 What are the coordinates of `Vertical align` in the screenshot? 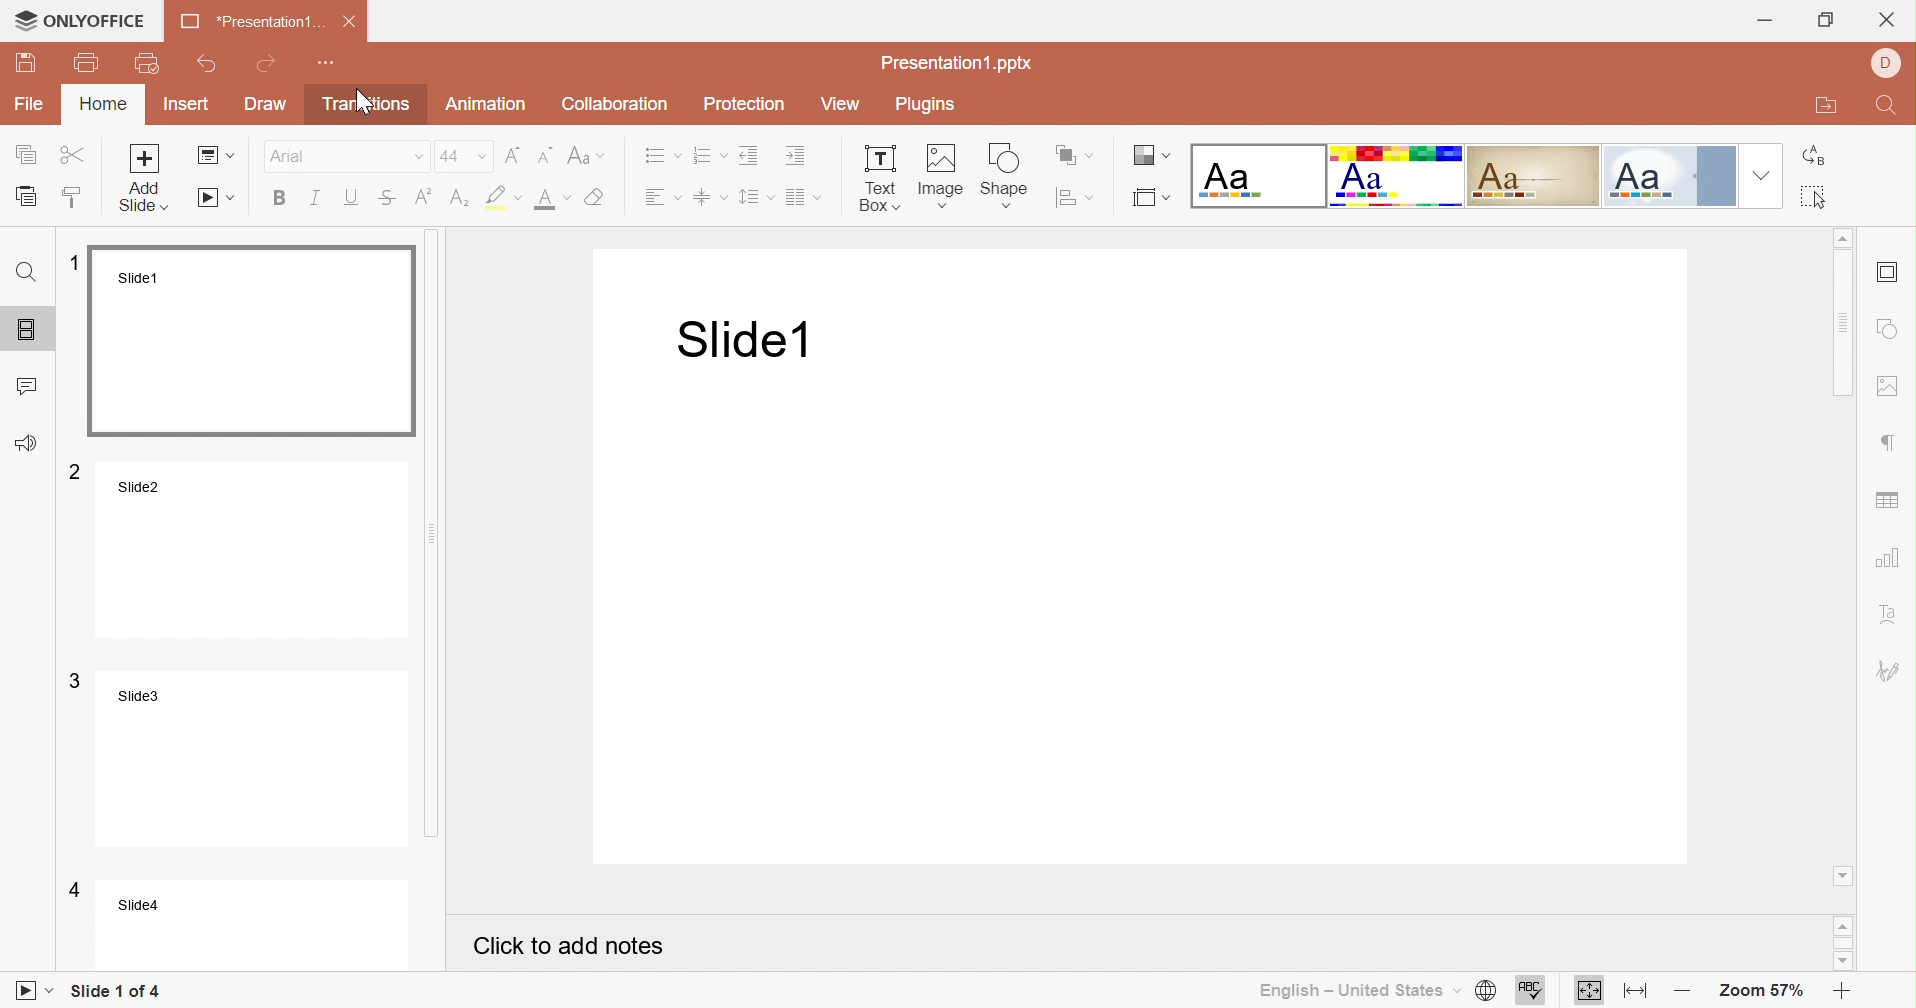 It's located at (713, 197).